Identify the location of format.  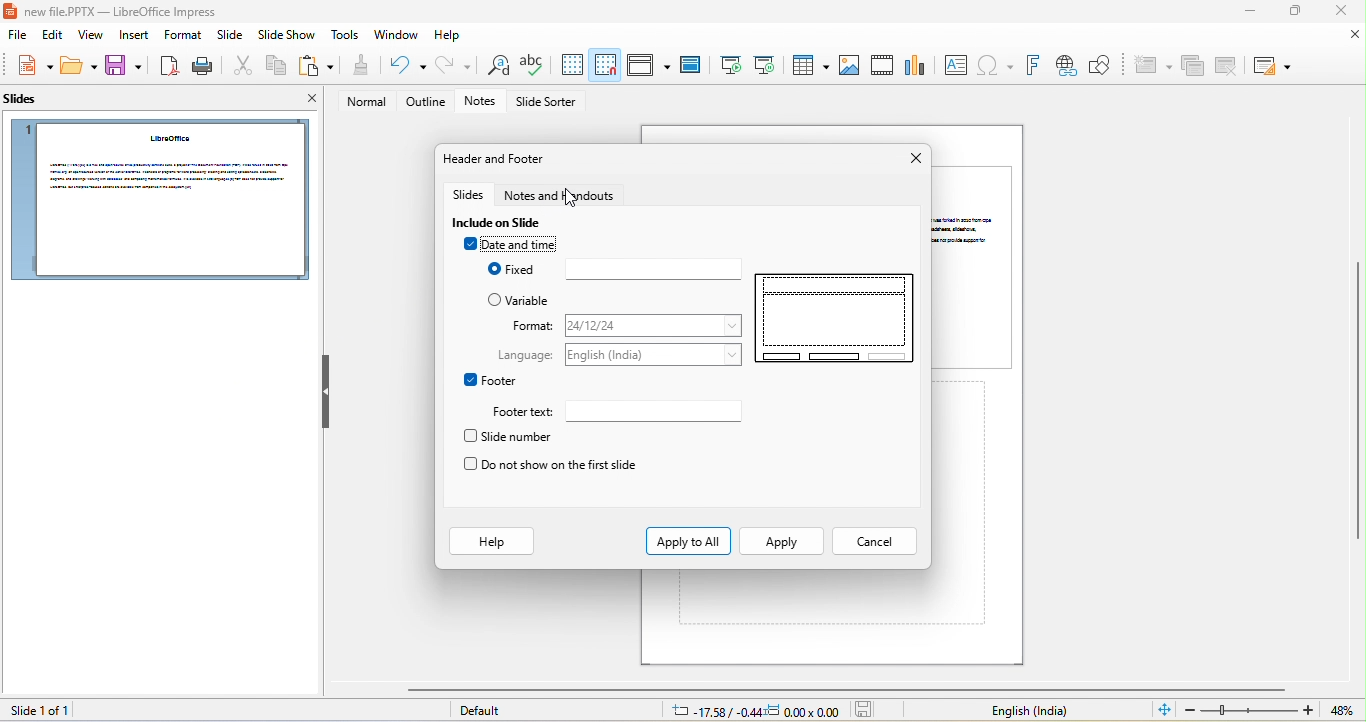
(182, 35).